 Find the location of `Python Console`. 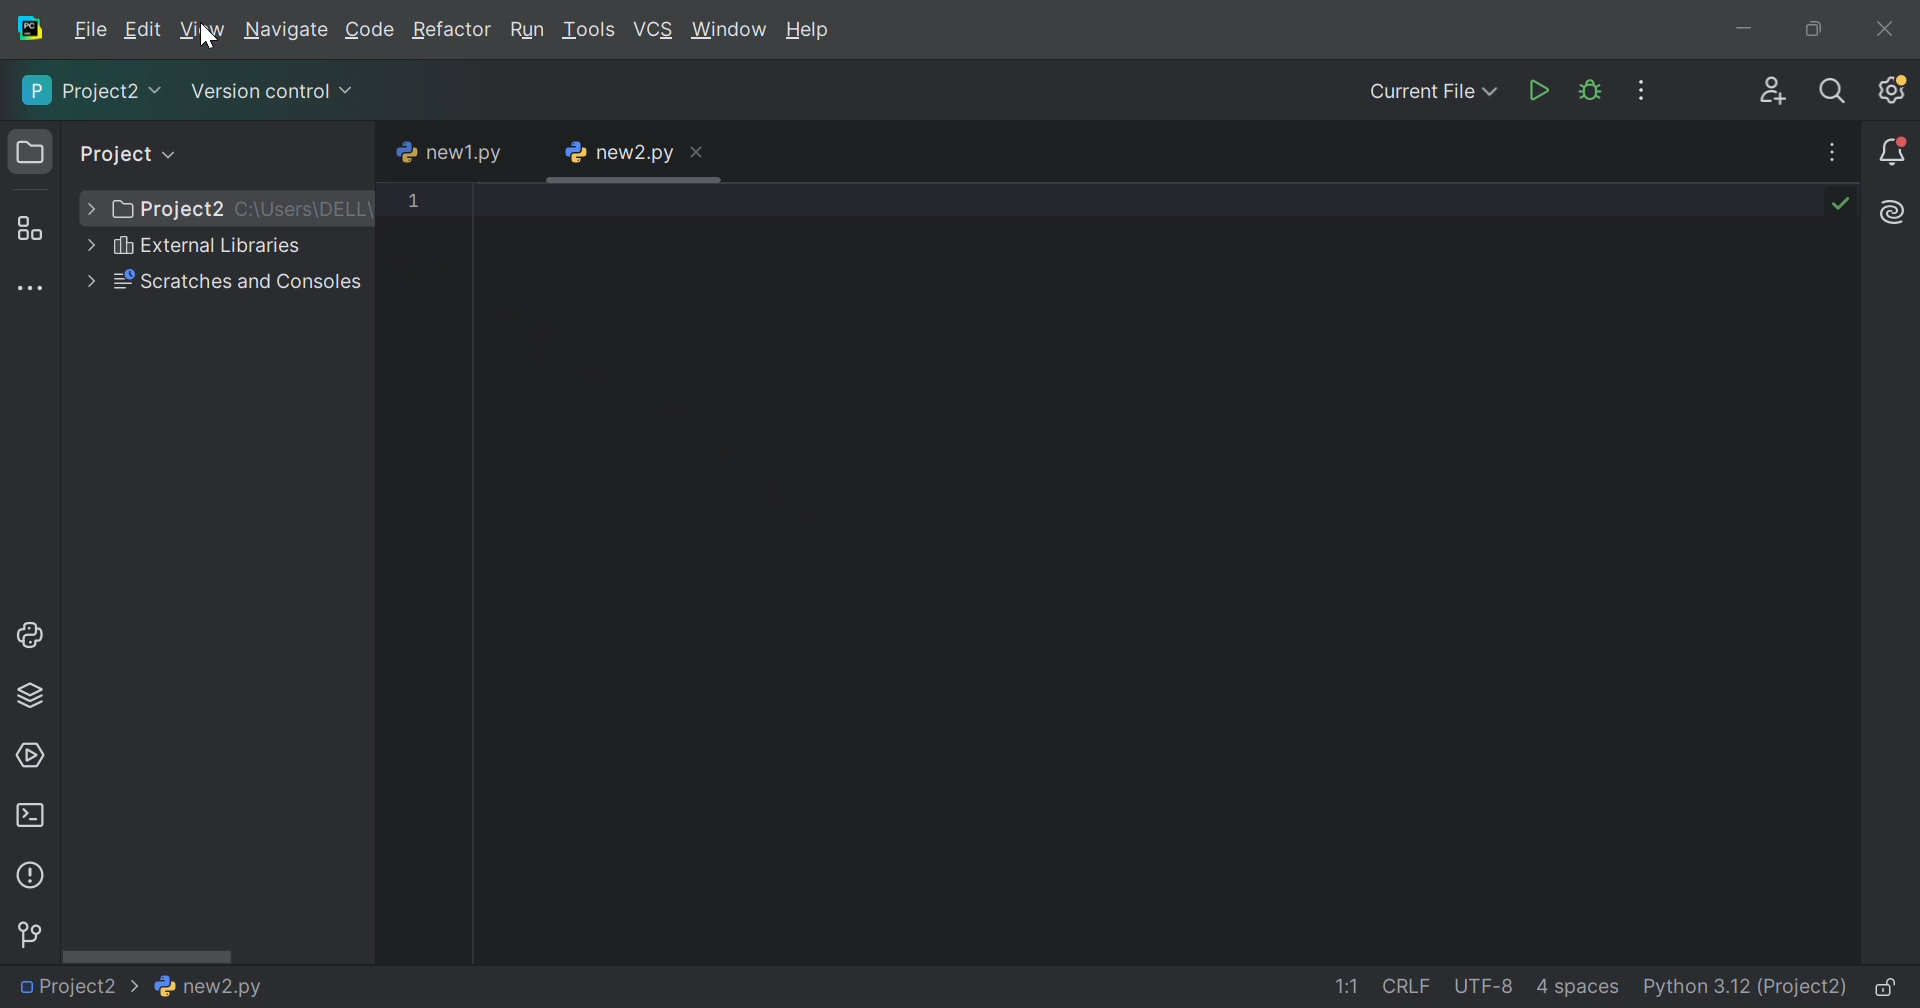

Python Console is located at coordinates (35, 636).